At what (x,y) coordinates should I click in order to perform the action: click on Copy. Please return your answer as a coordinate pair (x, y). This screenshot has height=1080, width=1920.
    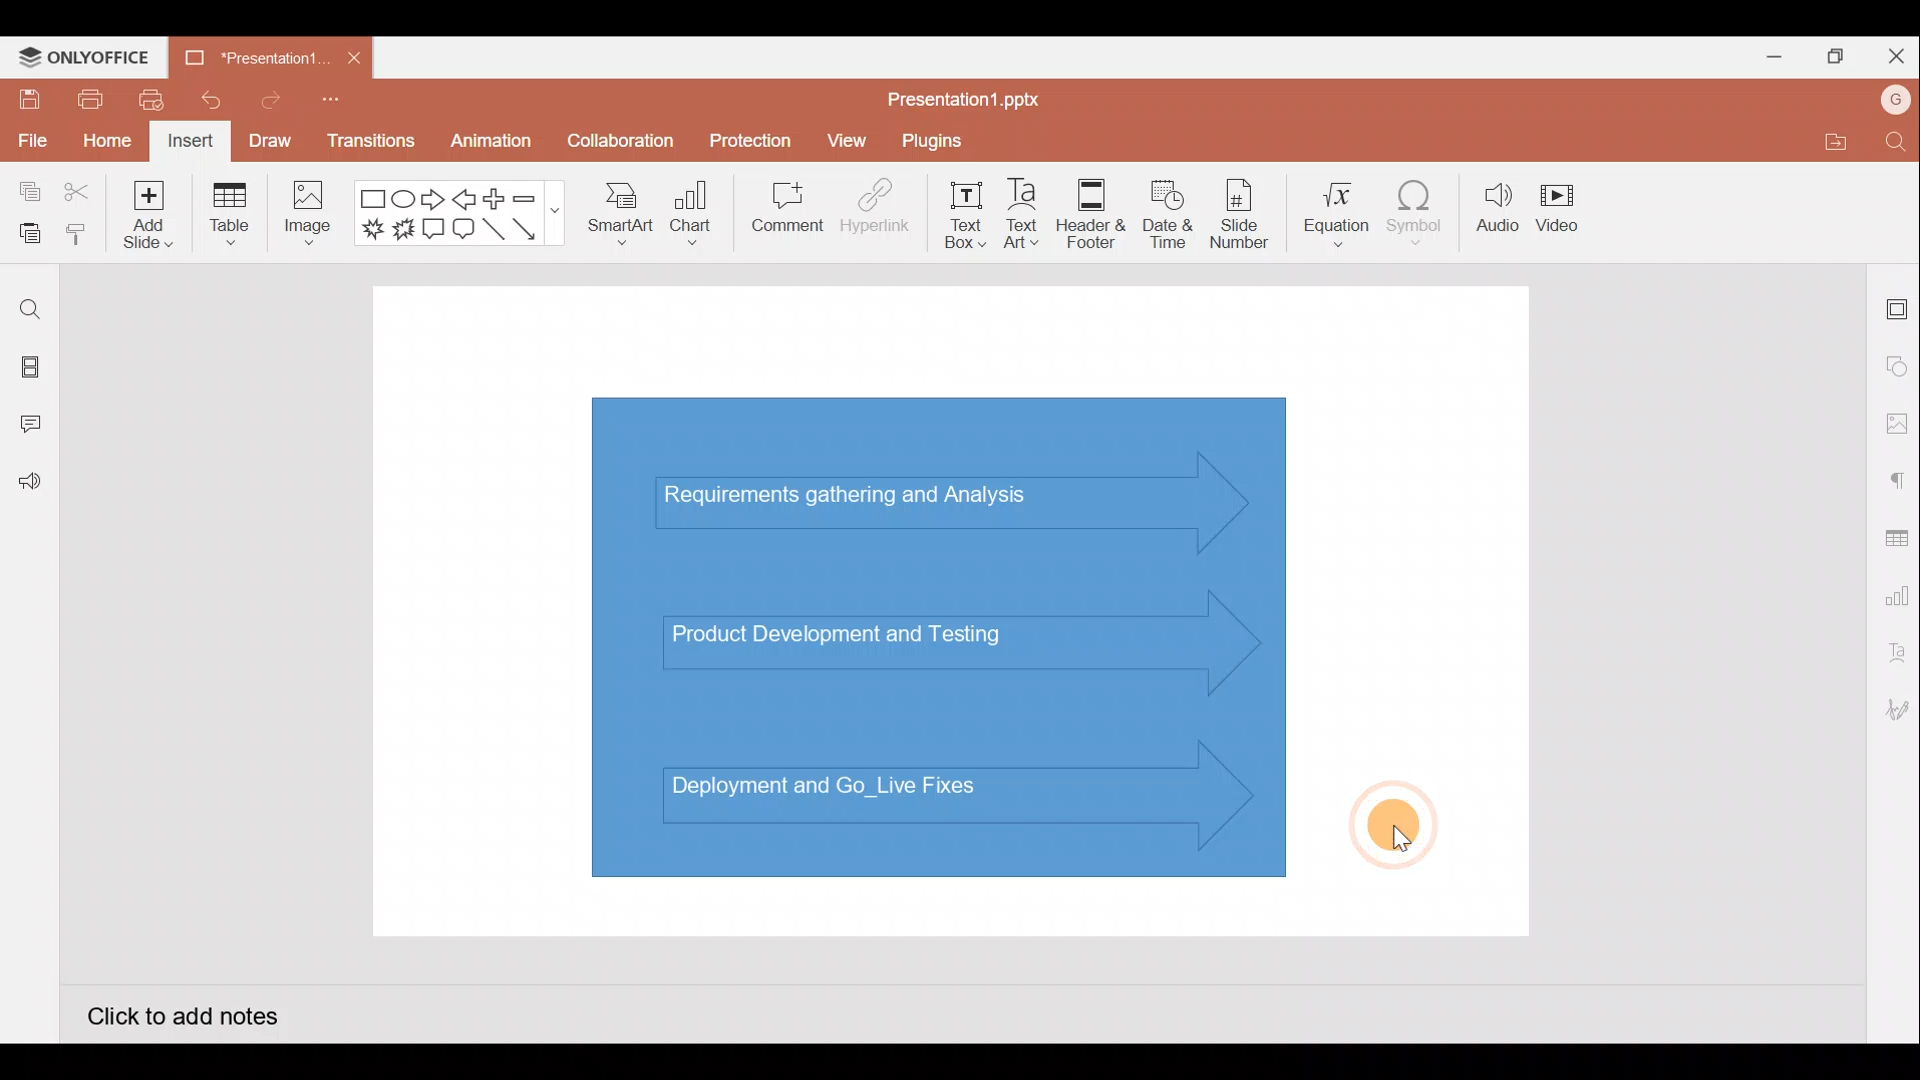
    Looking at the image, I should click on (26, 193).